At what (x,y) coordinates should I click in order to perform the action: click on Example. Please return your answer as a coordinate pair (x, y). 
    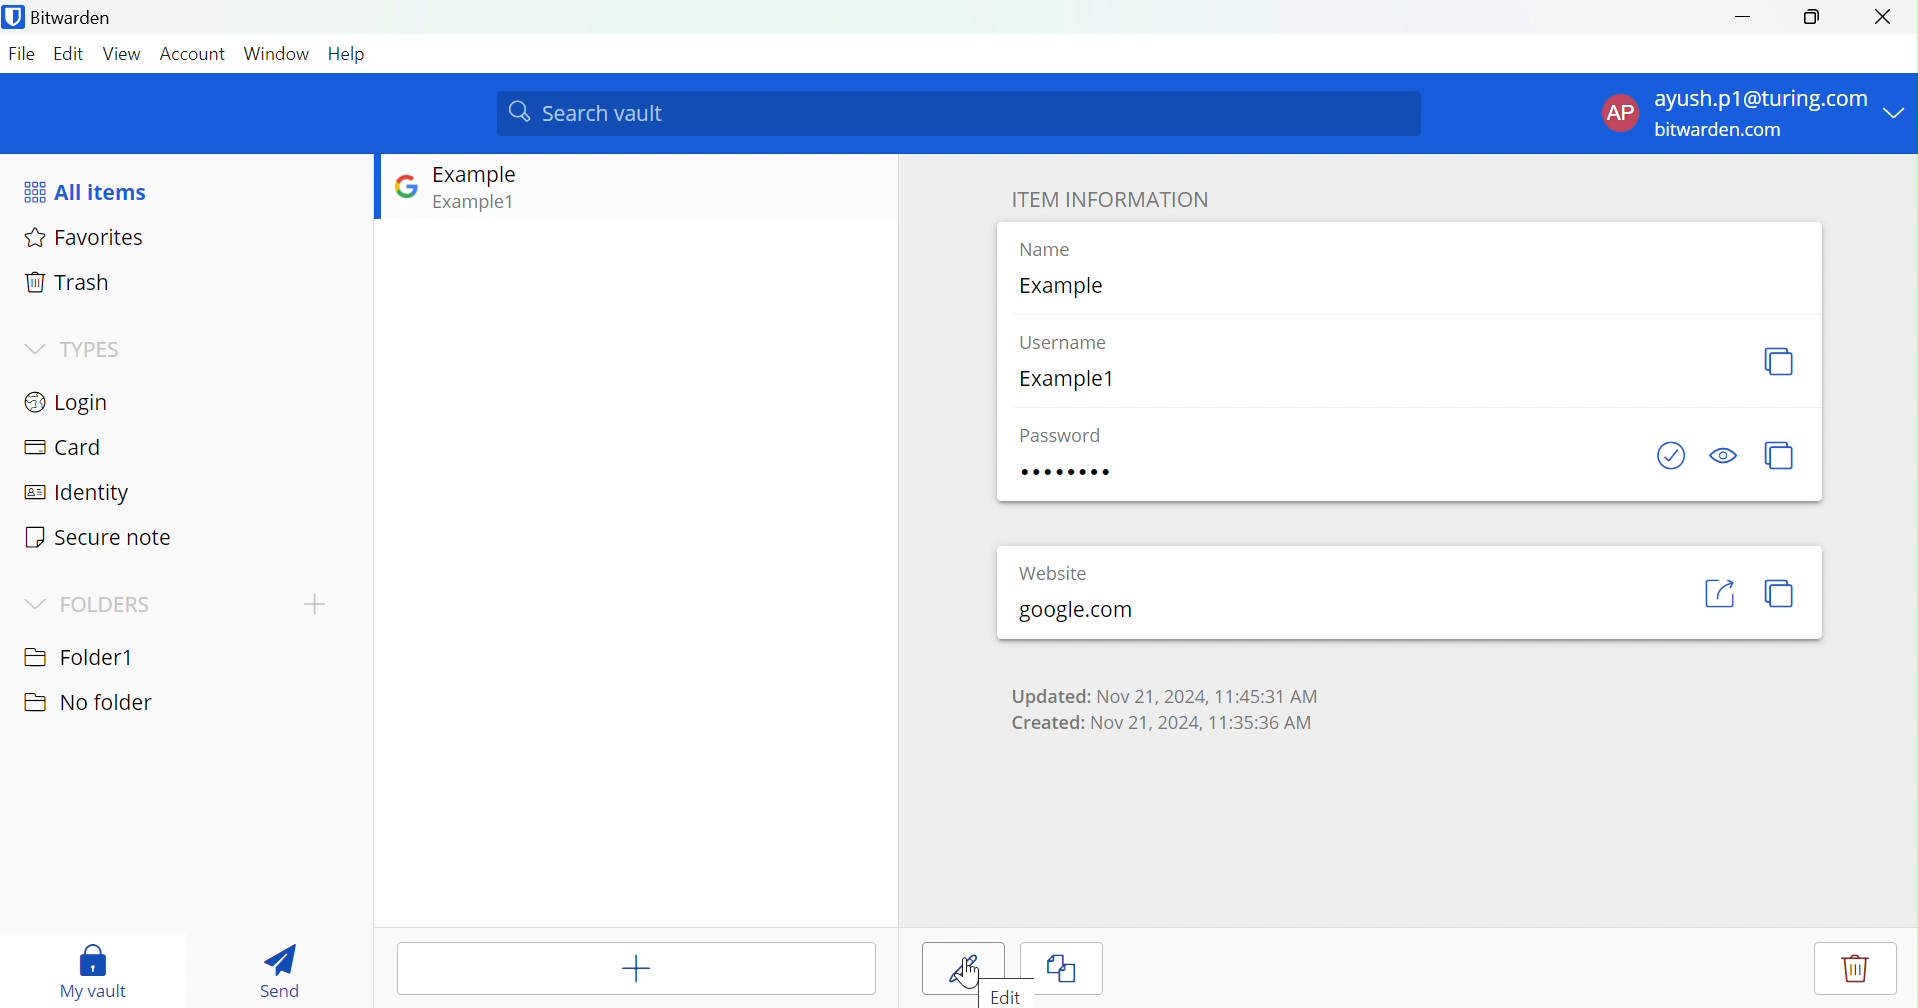
    Looking at the image, I should click on (1060, 287).